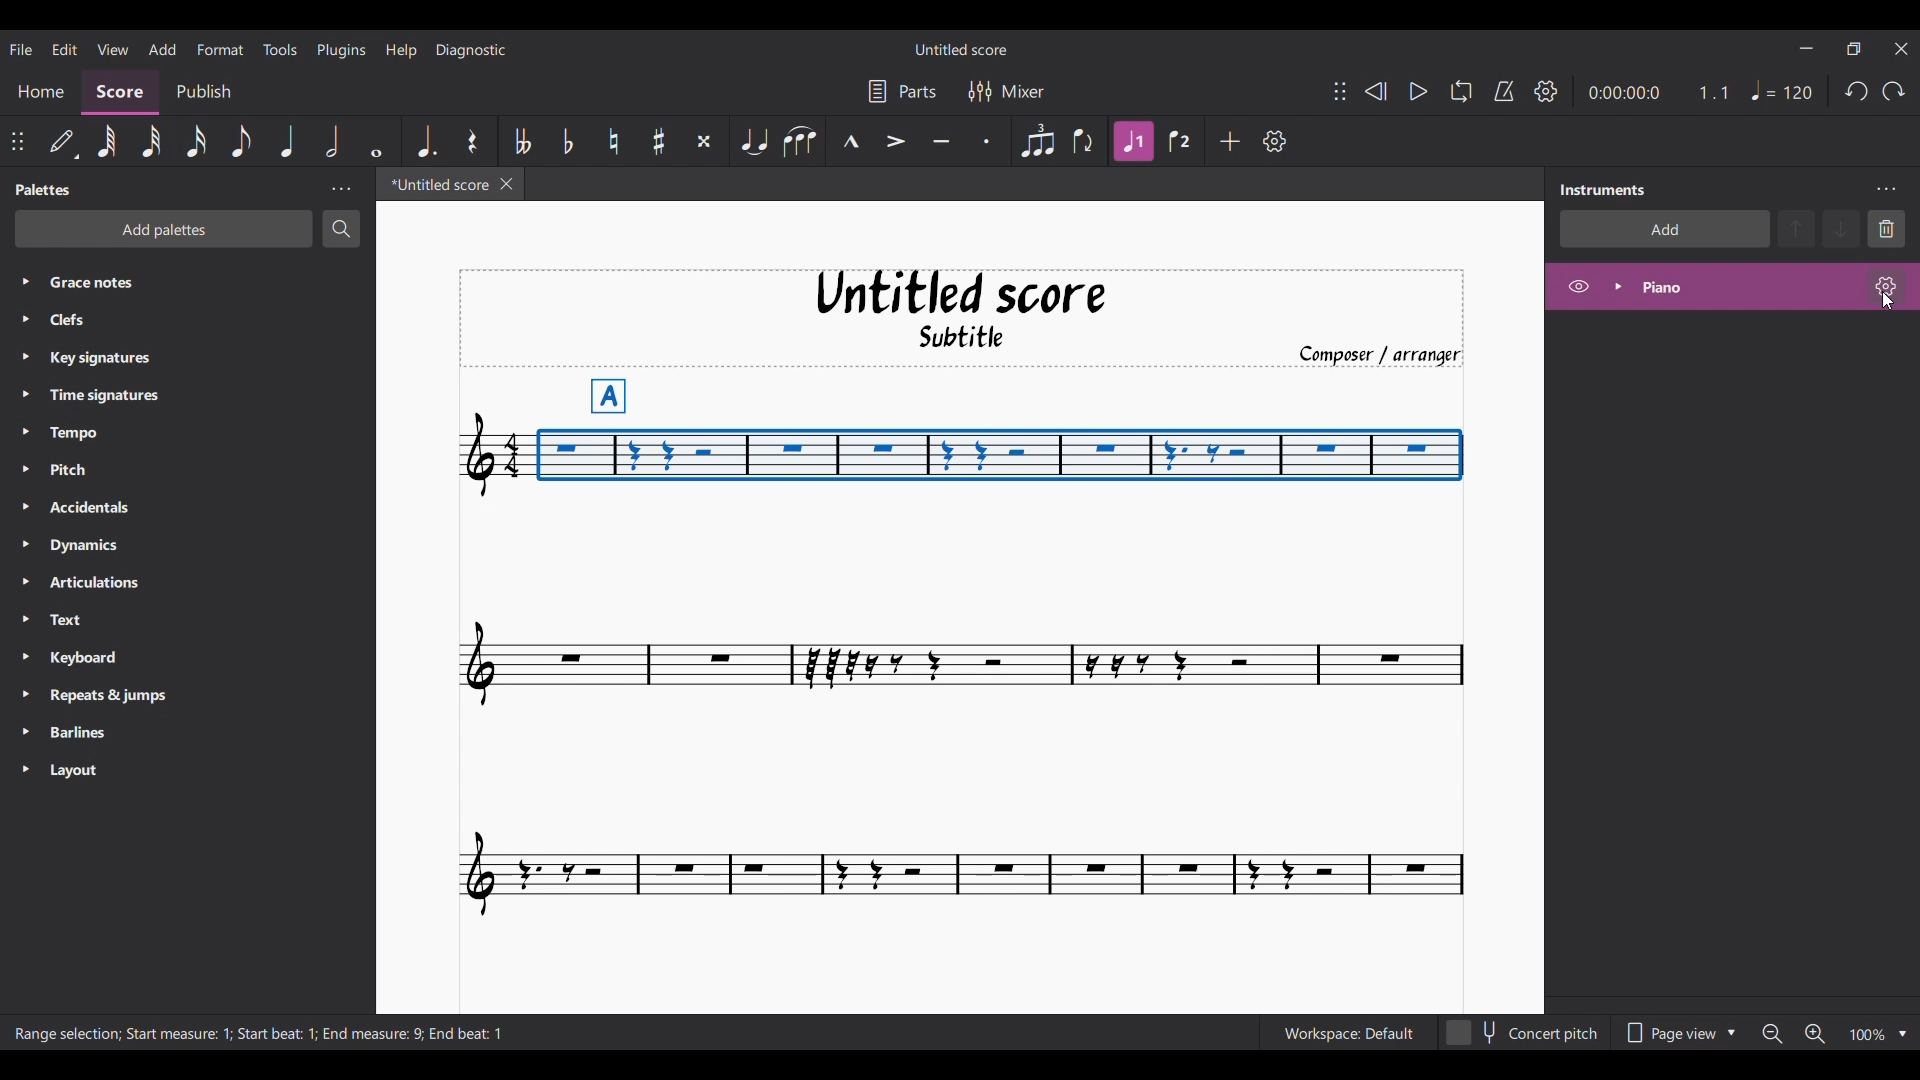  I want to click on Quarter note, so click(1782, 90).